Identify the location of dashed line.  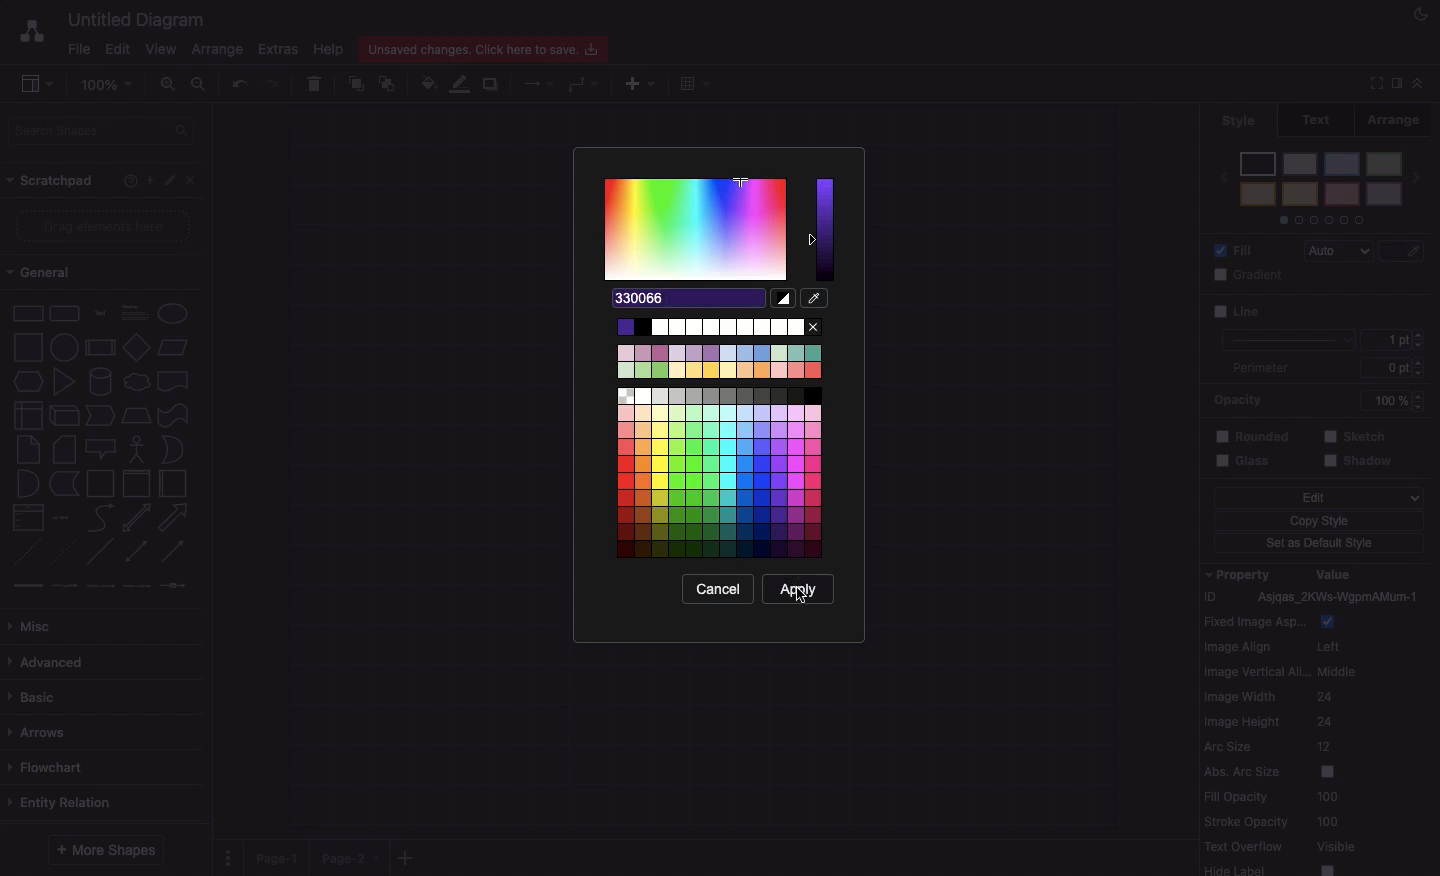
(22, 554).